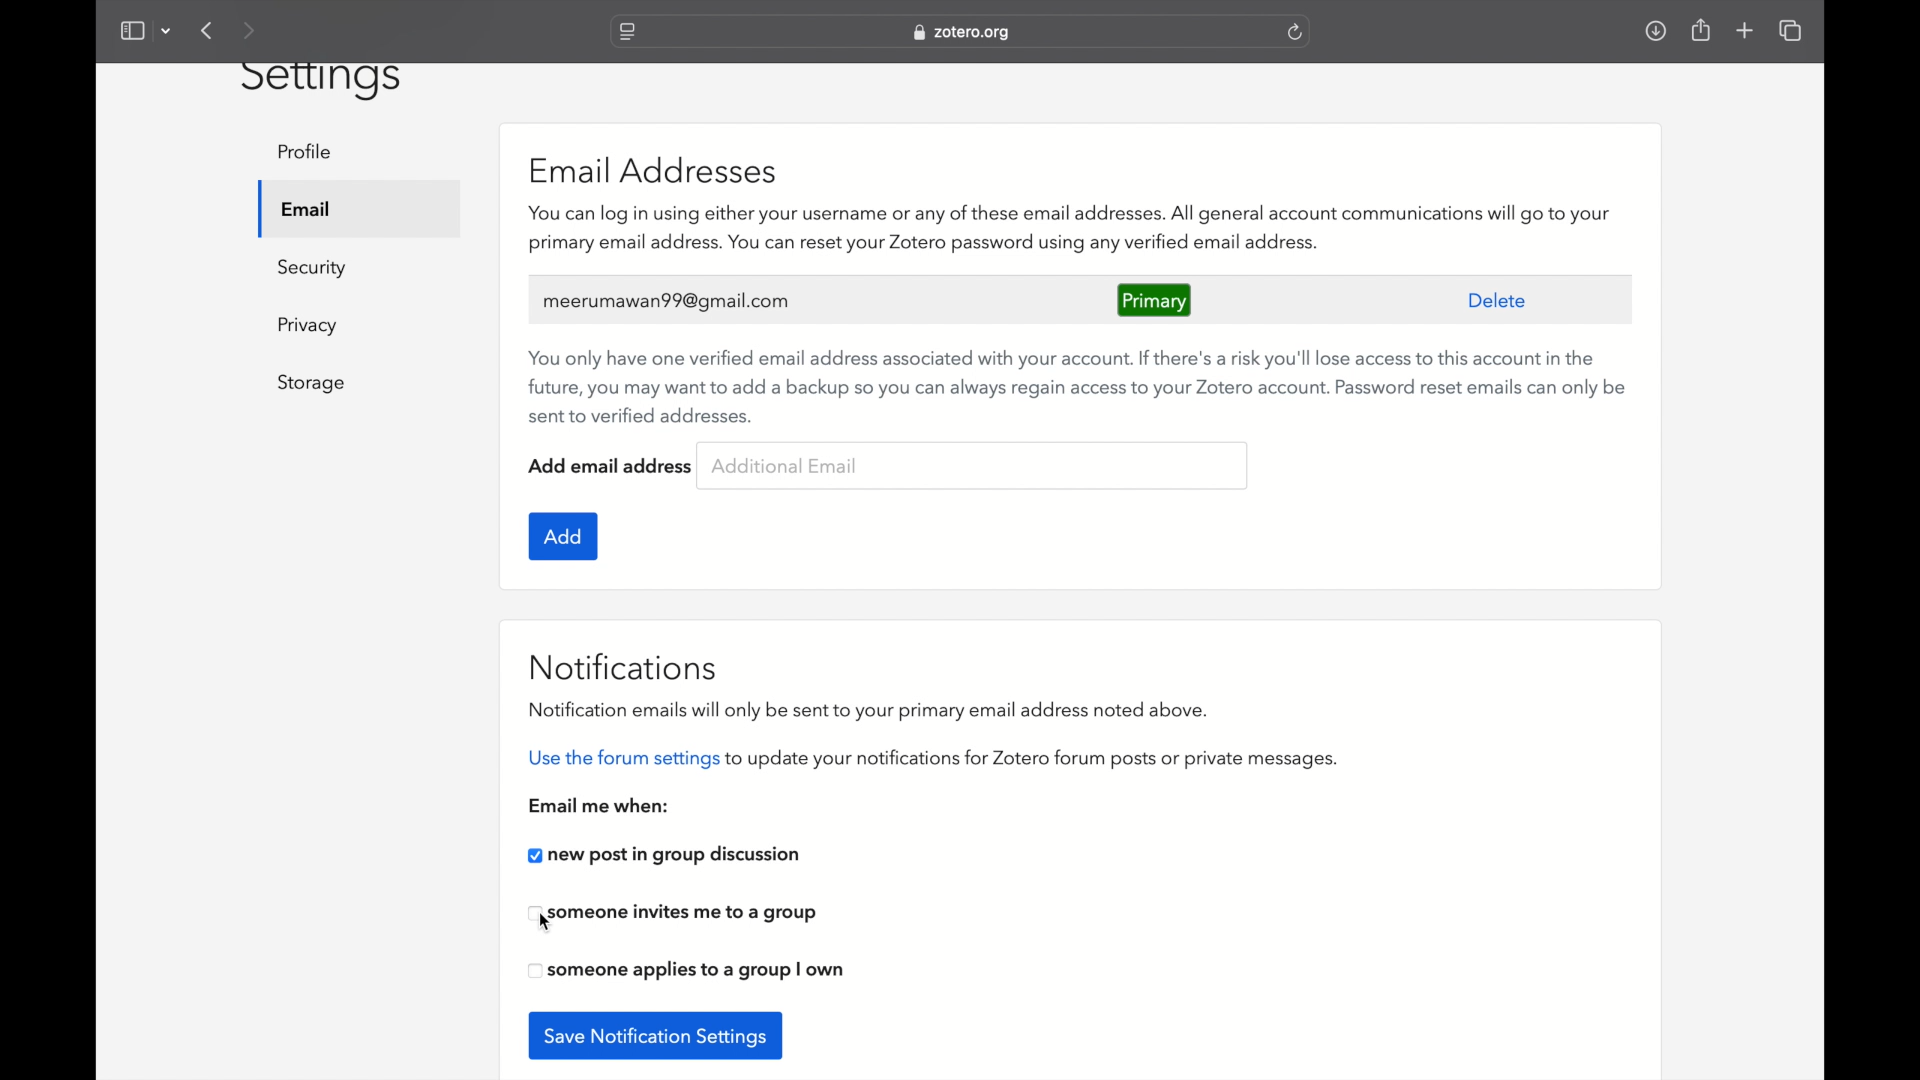  I want to click on scroll box, so click(1816, 530).